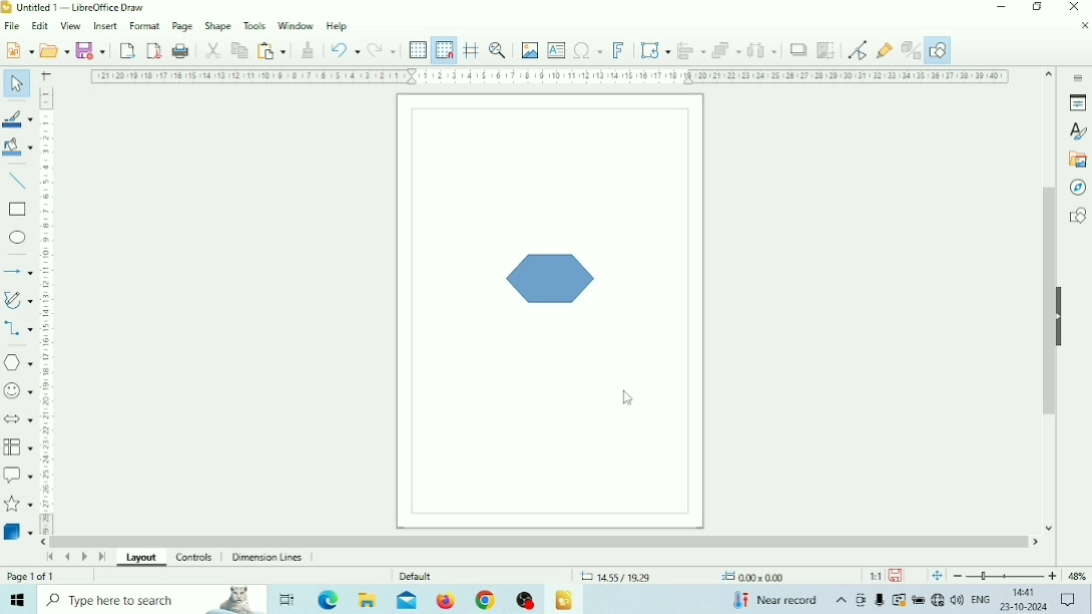 This screenshot has width=1092, height=614. What do you see at coordinates (49, 556) in the screenshot?
I see `Scroll to first page` at bounding box center [49, 556].